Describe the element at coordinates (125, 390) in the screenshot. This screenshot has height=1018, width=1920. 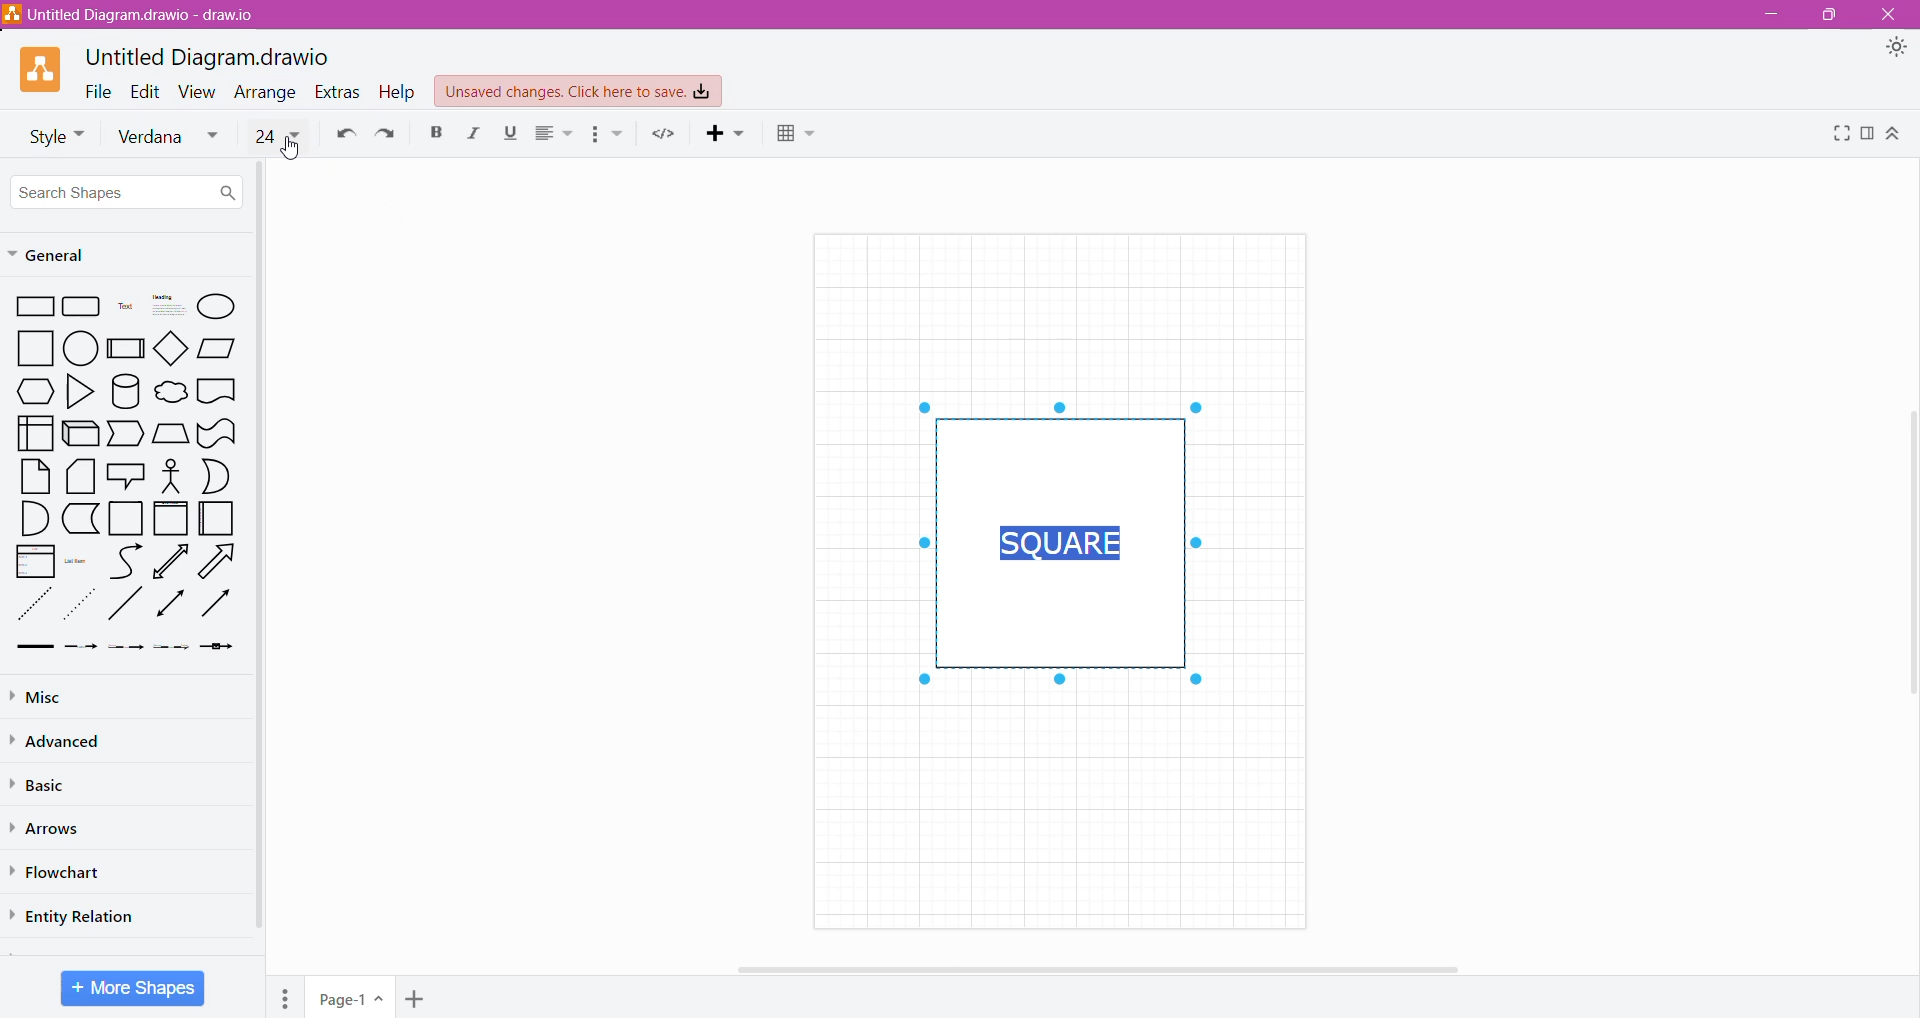
I see `Cylinder ` at that location.